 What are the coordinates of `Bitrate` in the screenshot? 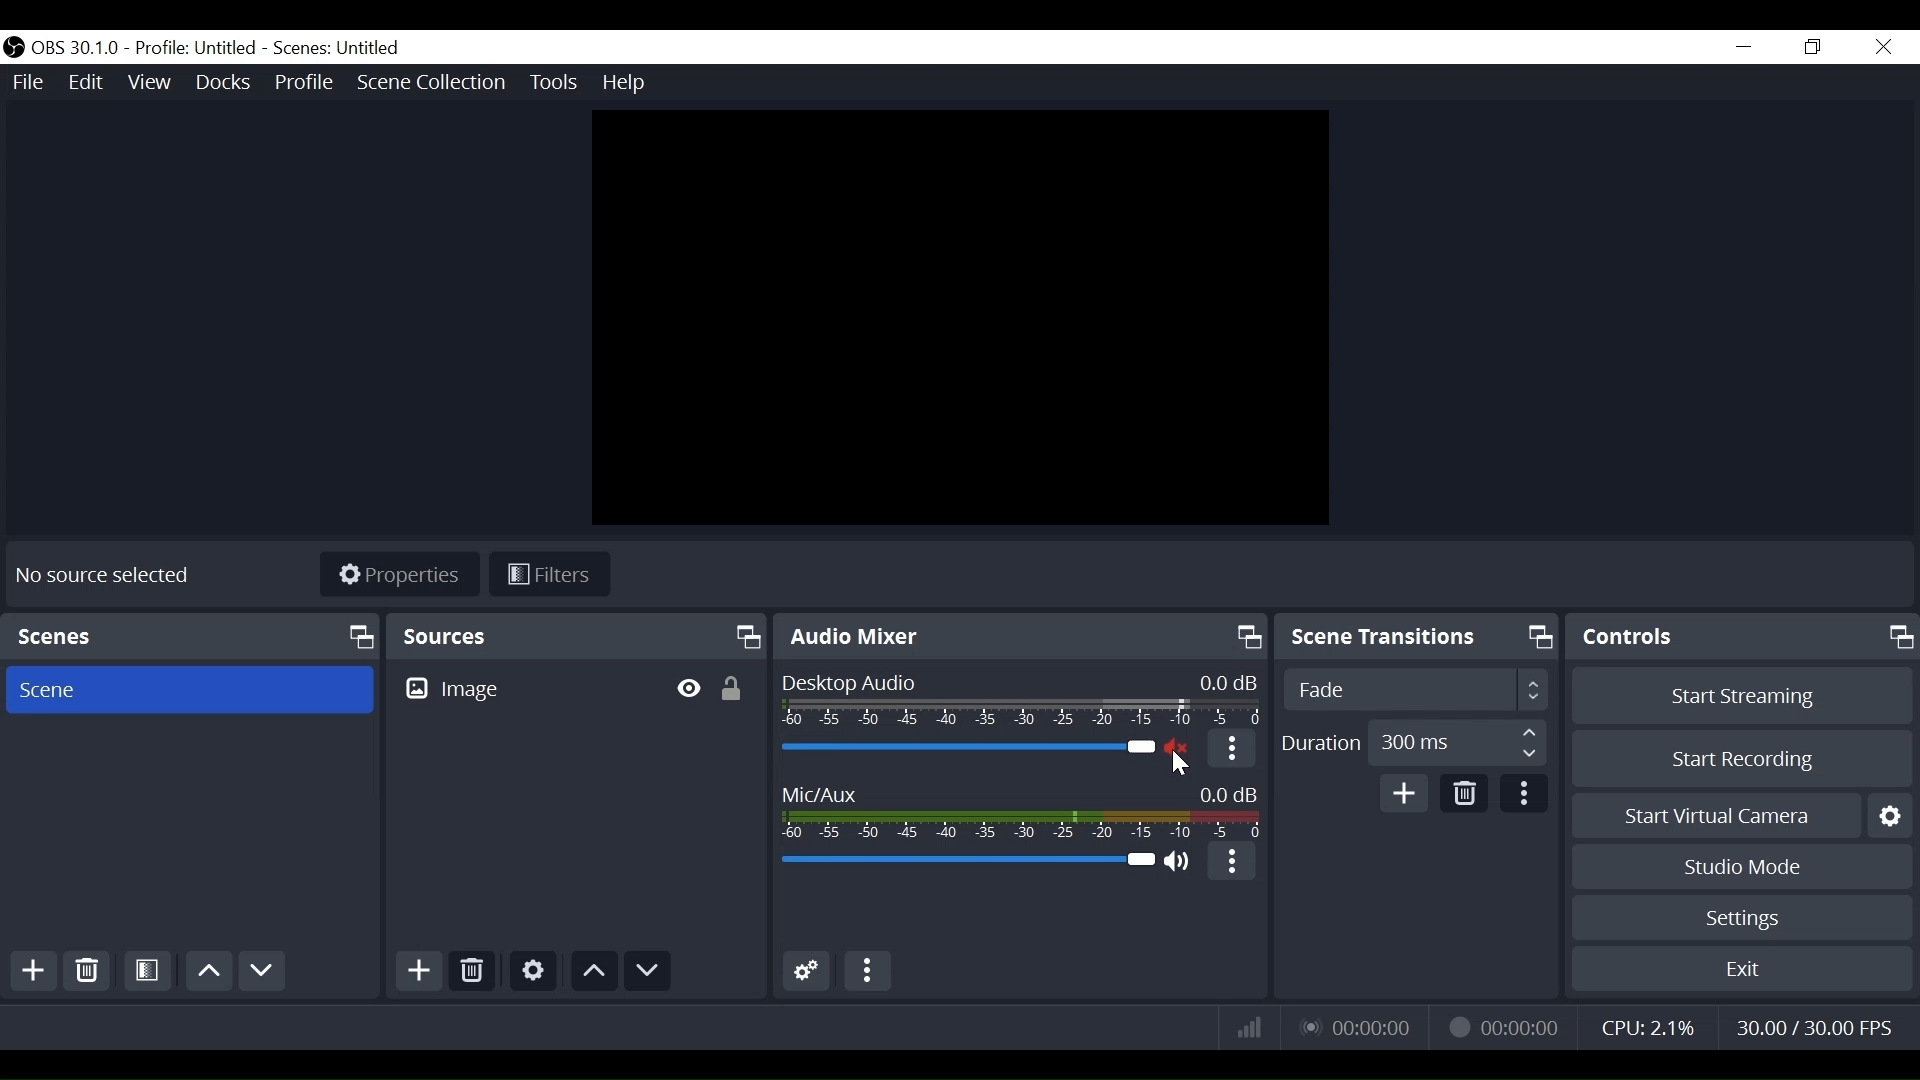 It's located at (1245, 1027).